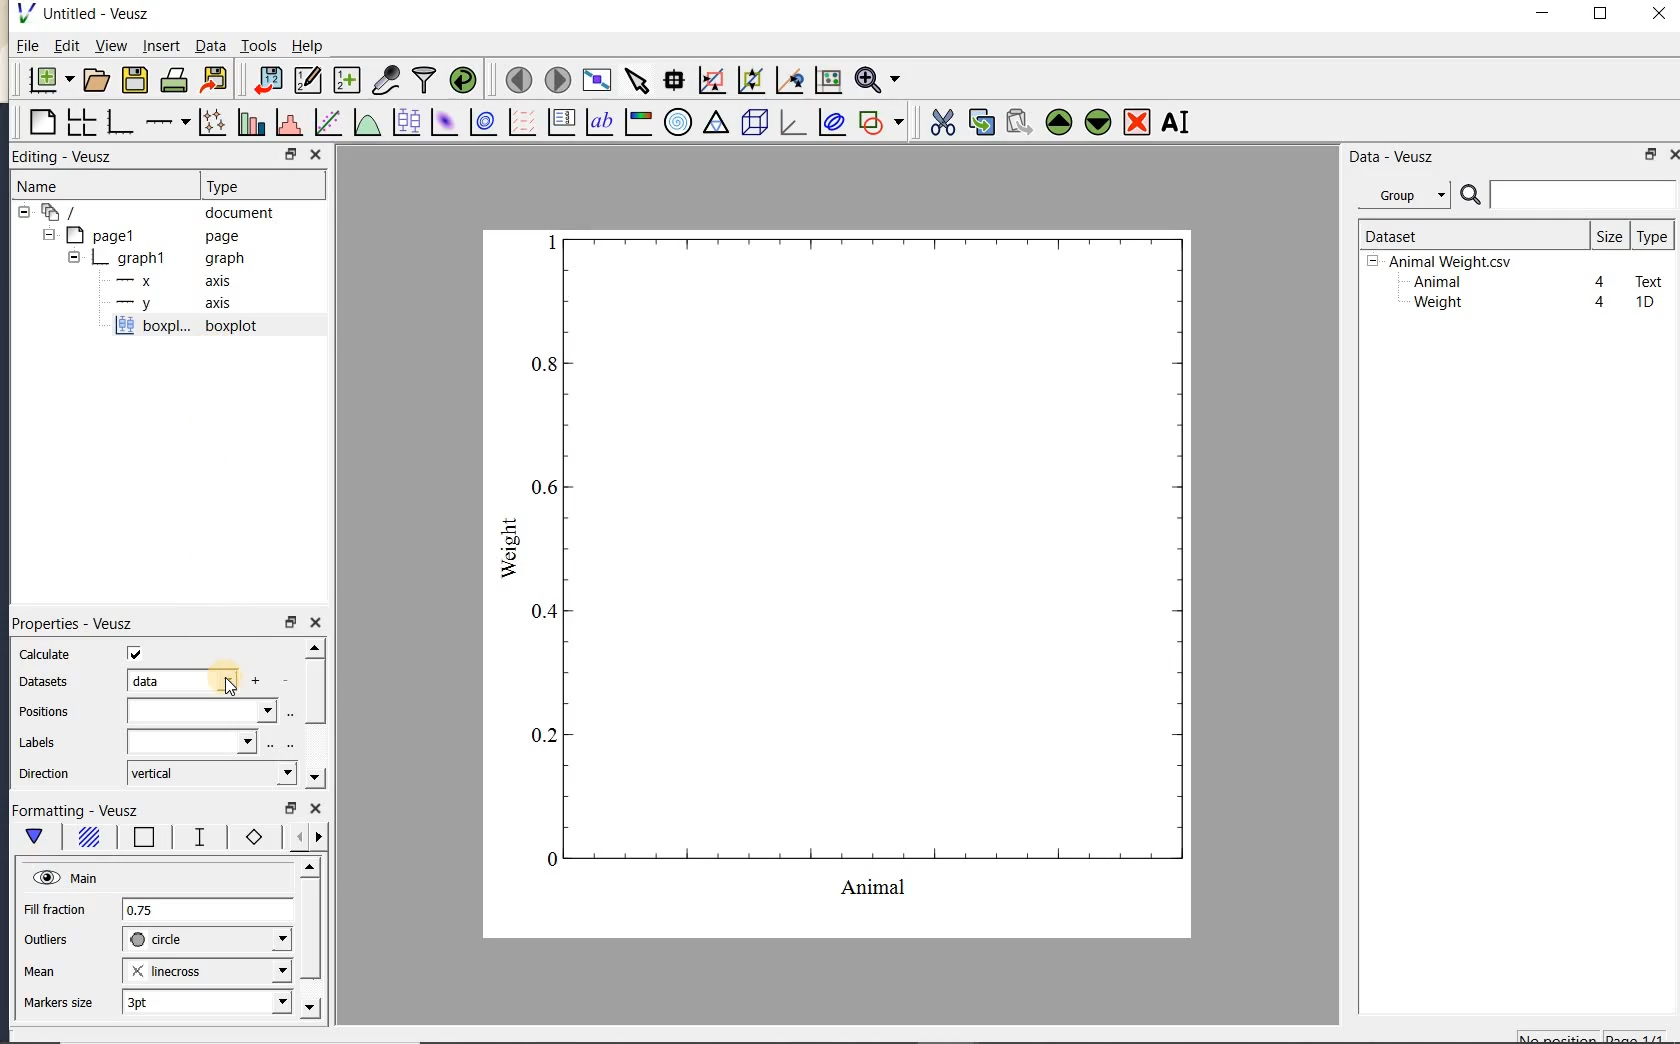 This screenshot has height=1044, width=1680. I want to click on close, so click(316, 810).